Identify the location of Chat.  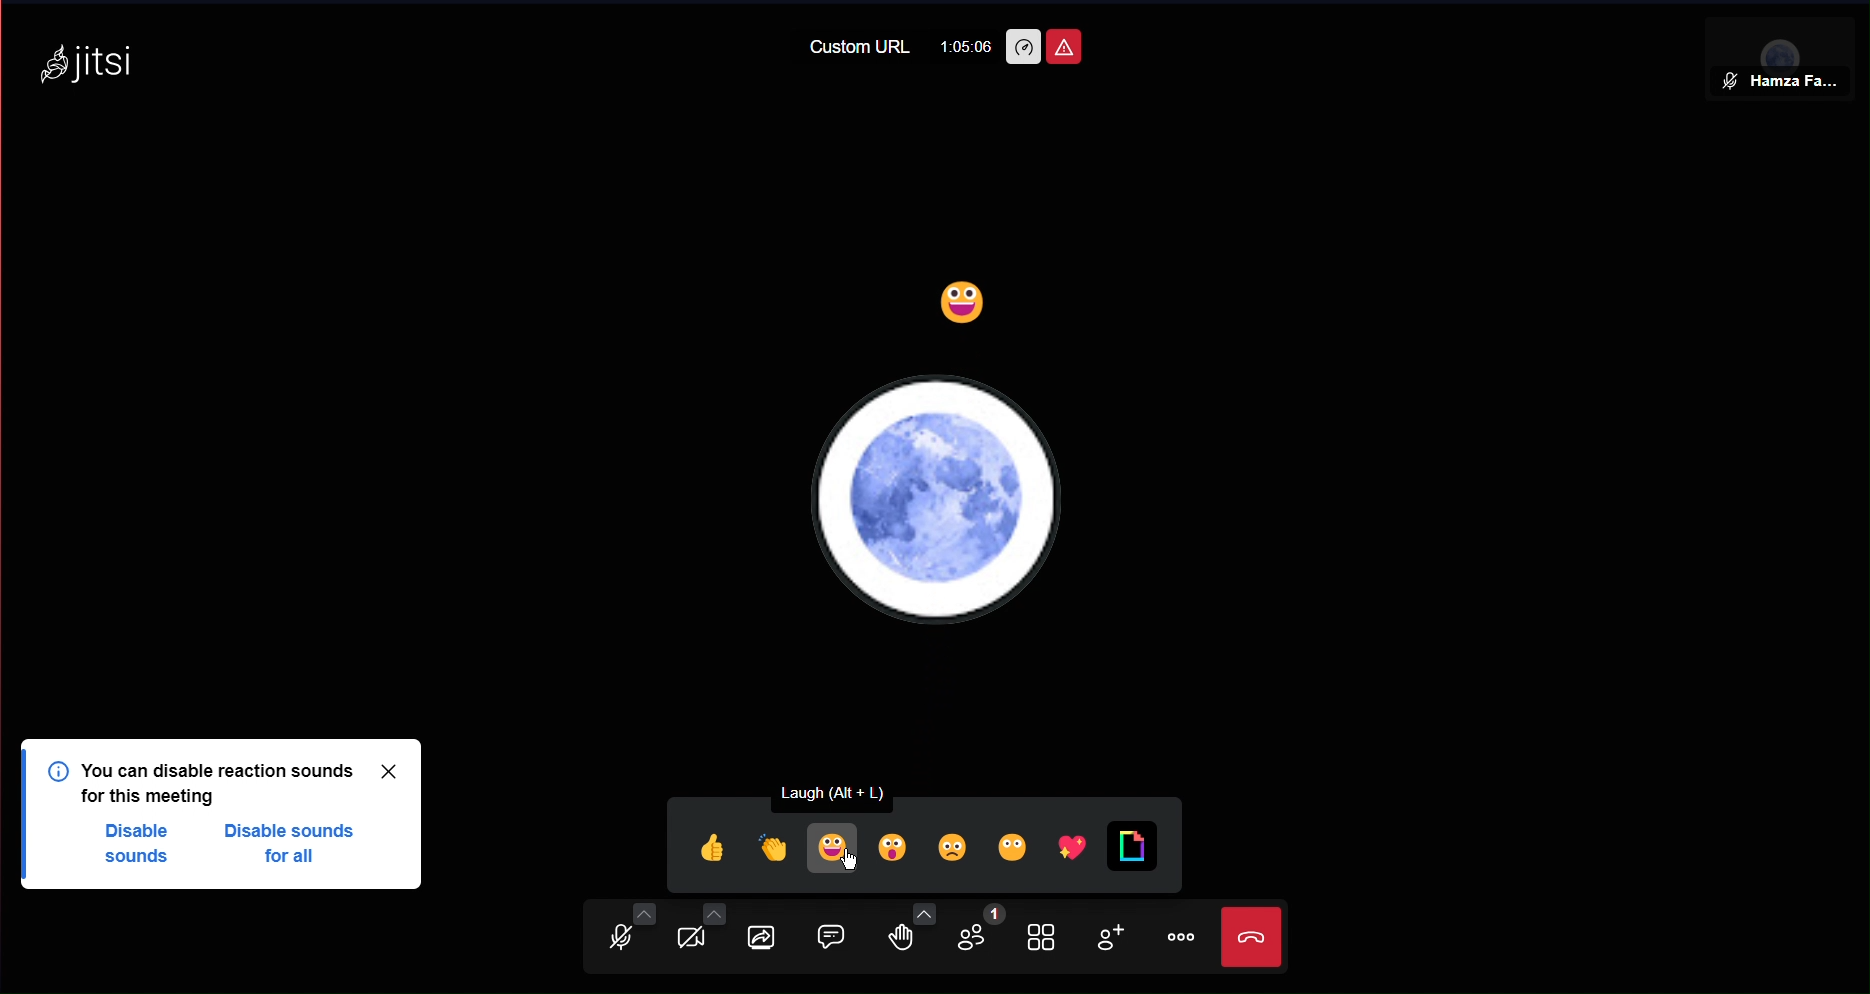
(842, 937).